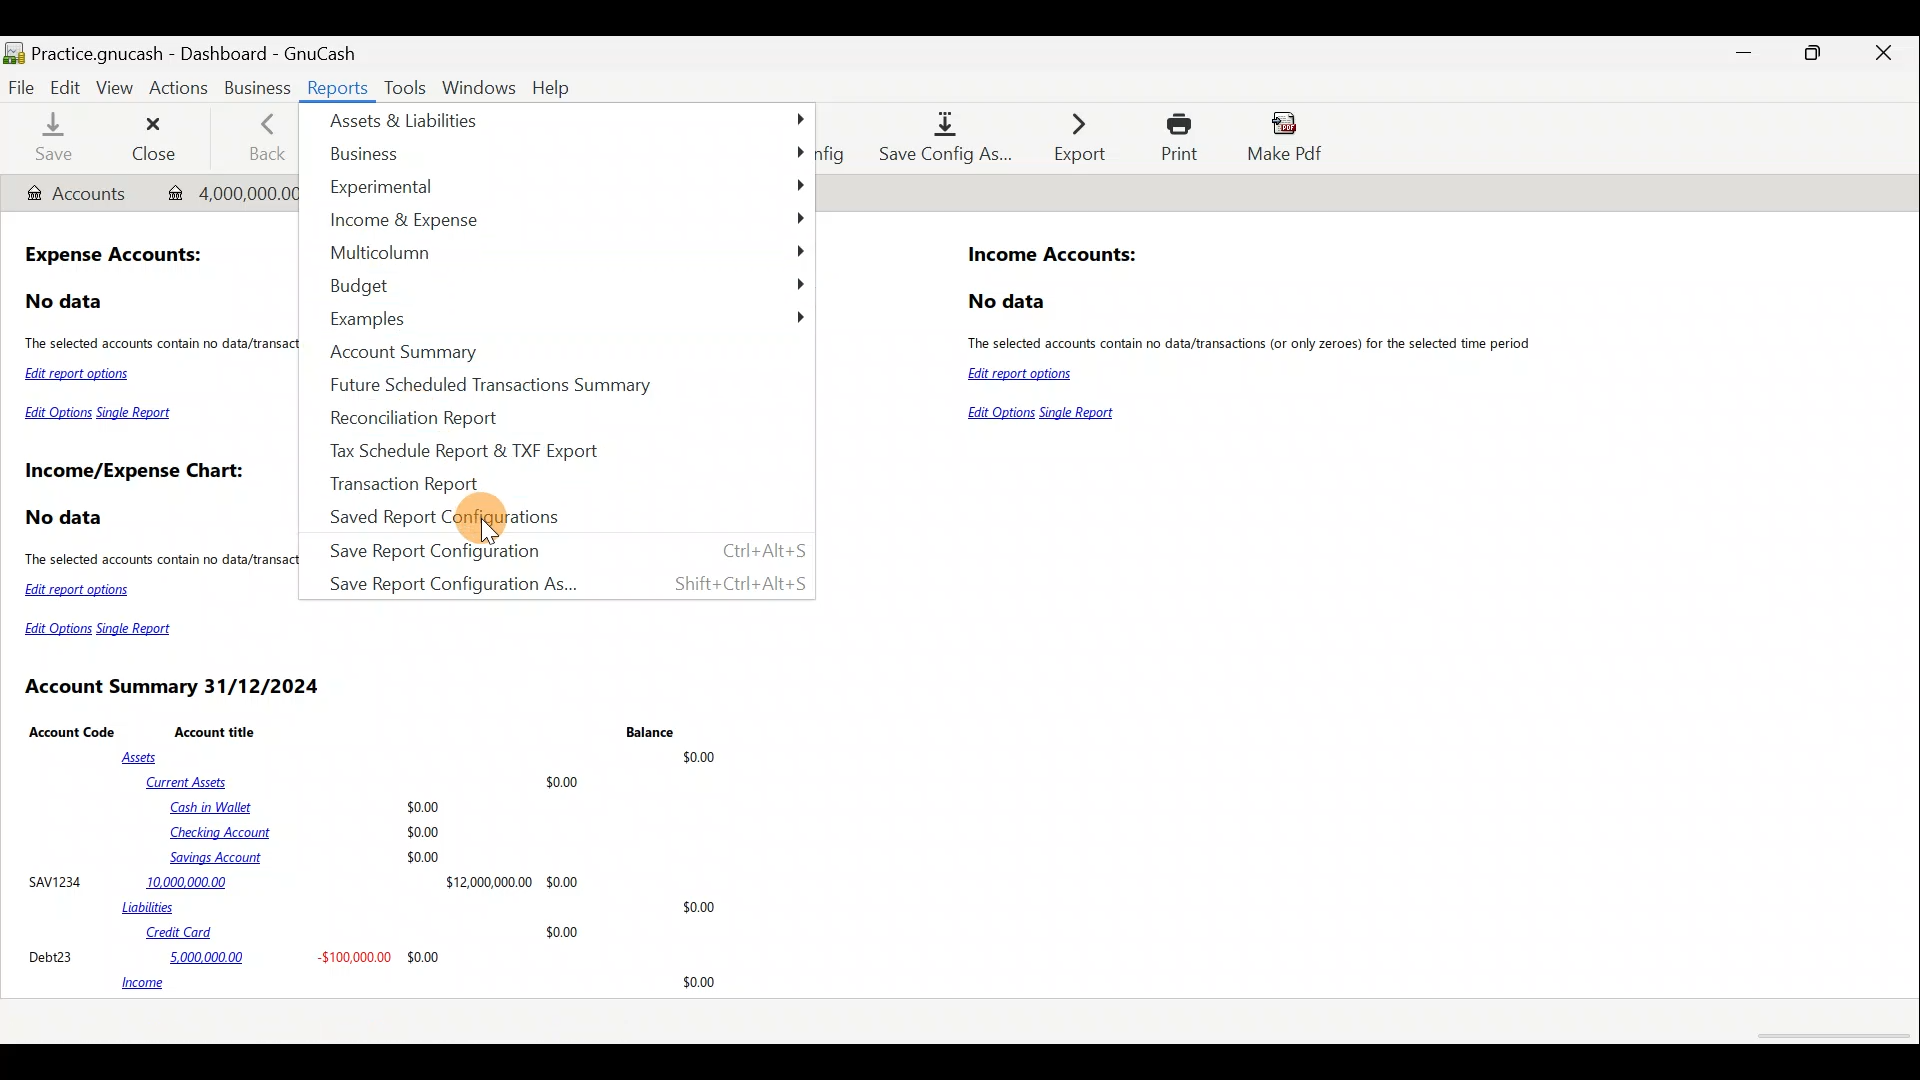 Image resolution: width=1920 pixels, height=1080 pixels. What do you see at coordinates (75, 194) in the screenshot?
I see `Account` at bounding box center [75, 194].